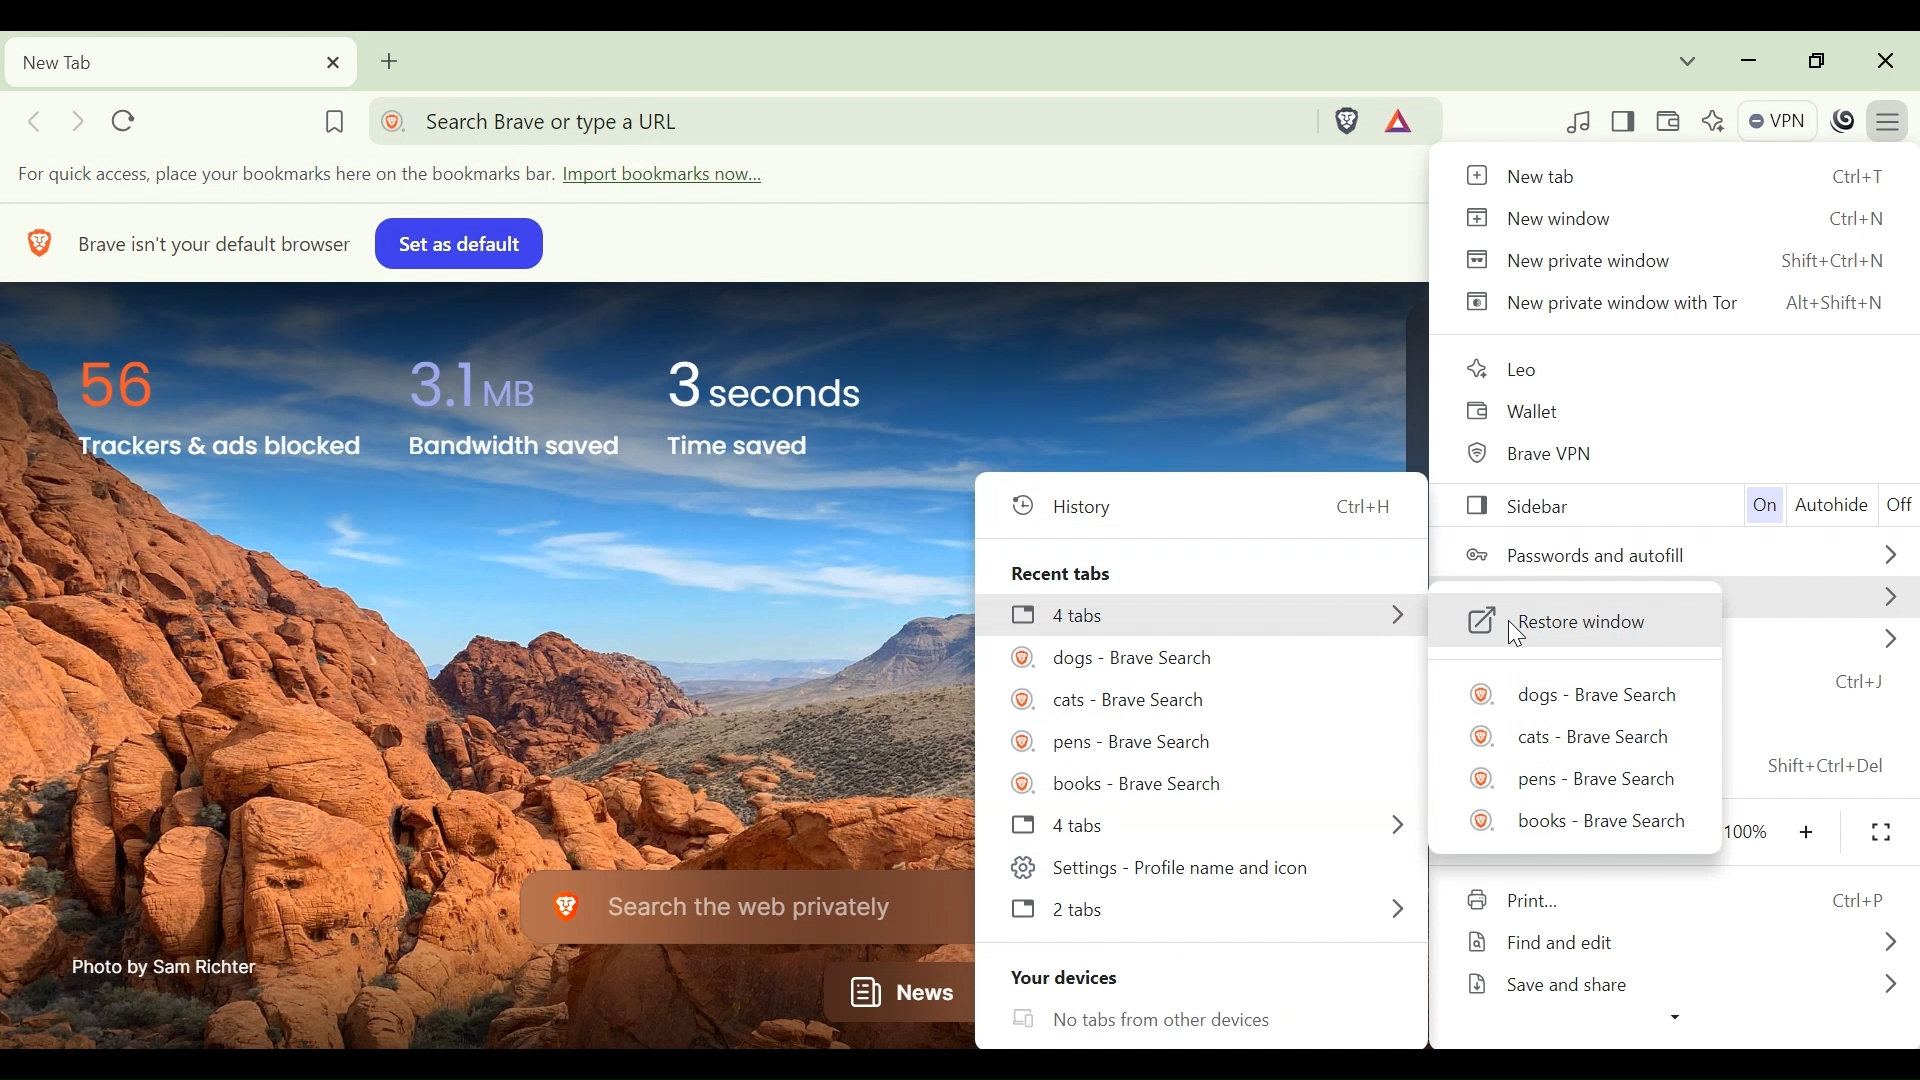  What do you see at coordinates (842, 119) in the screenshot?
I see `Address bar` at bounding box center [842, 119].